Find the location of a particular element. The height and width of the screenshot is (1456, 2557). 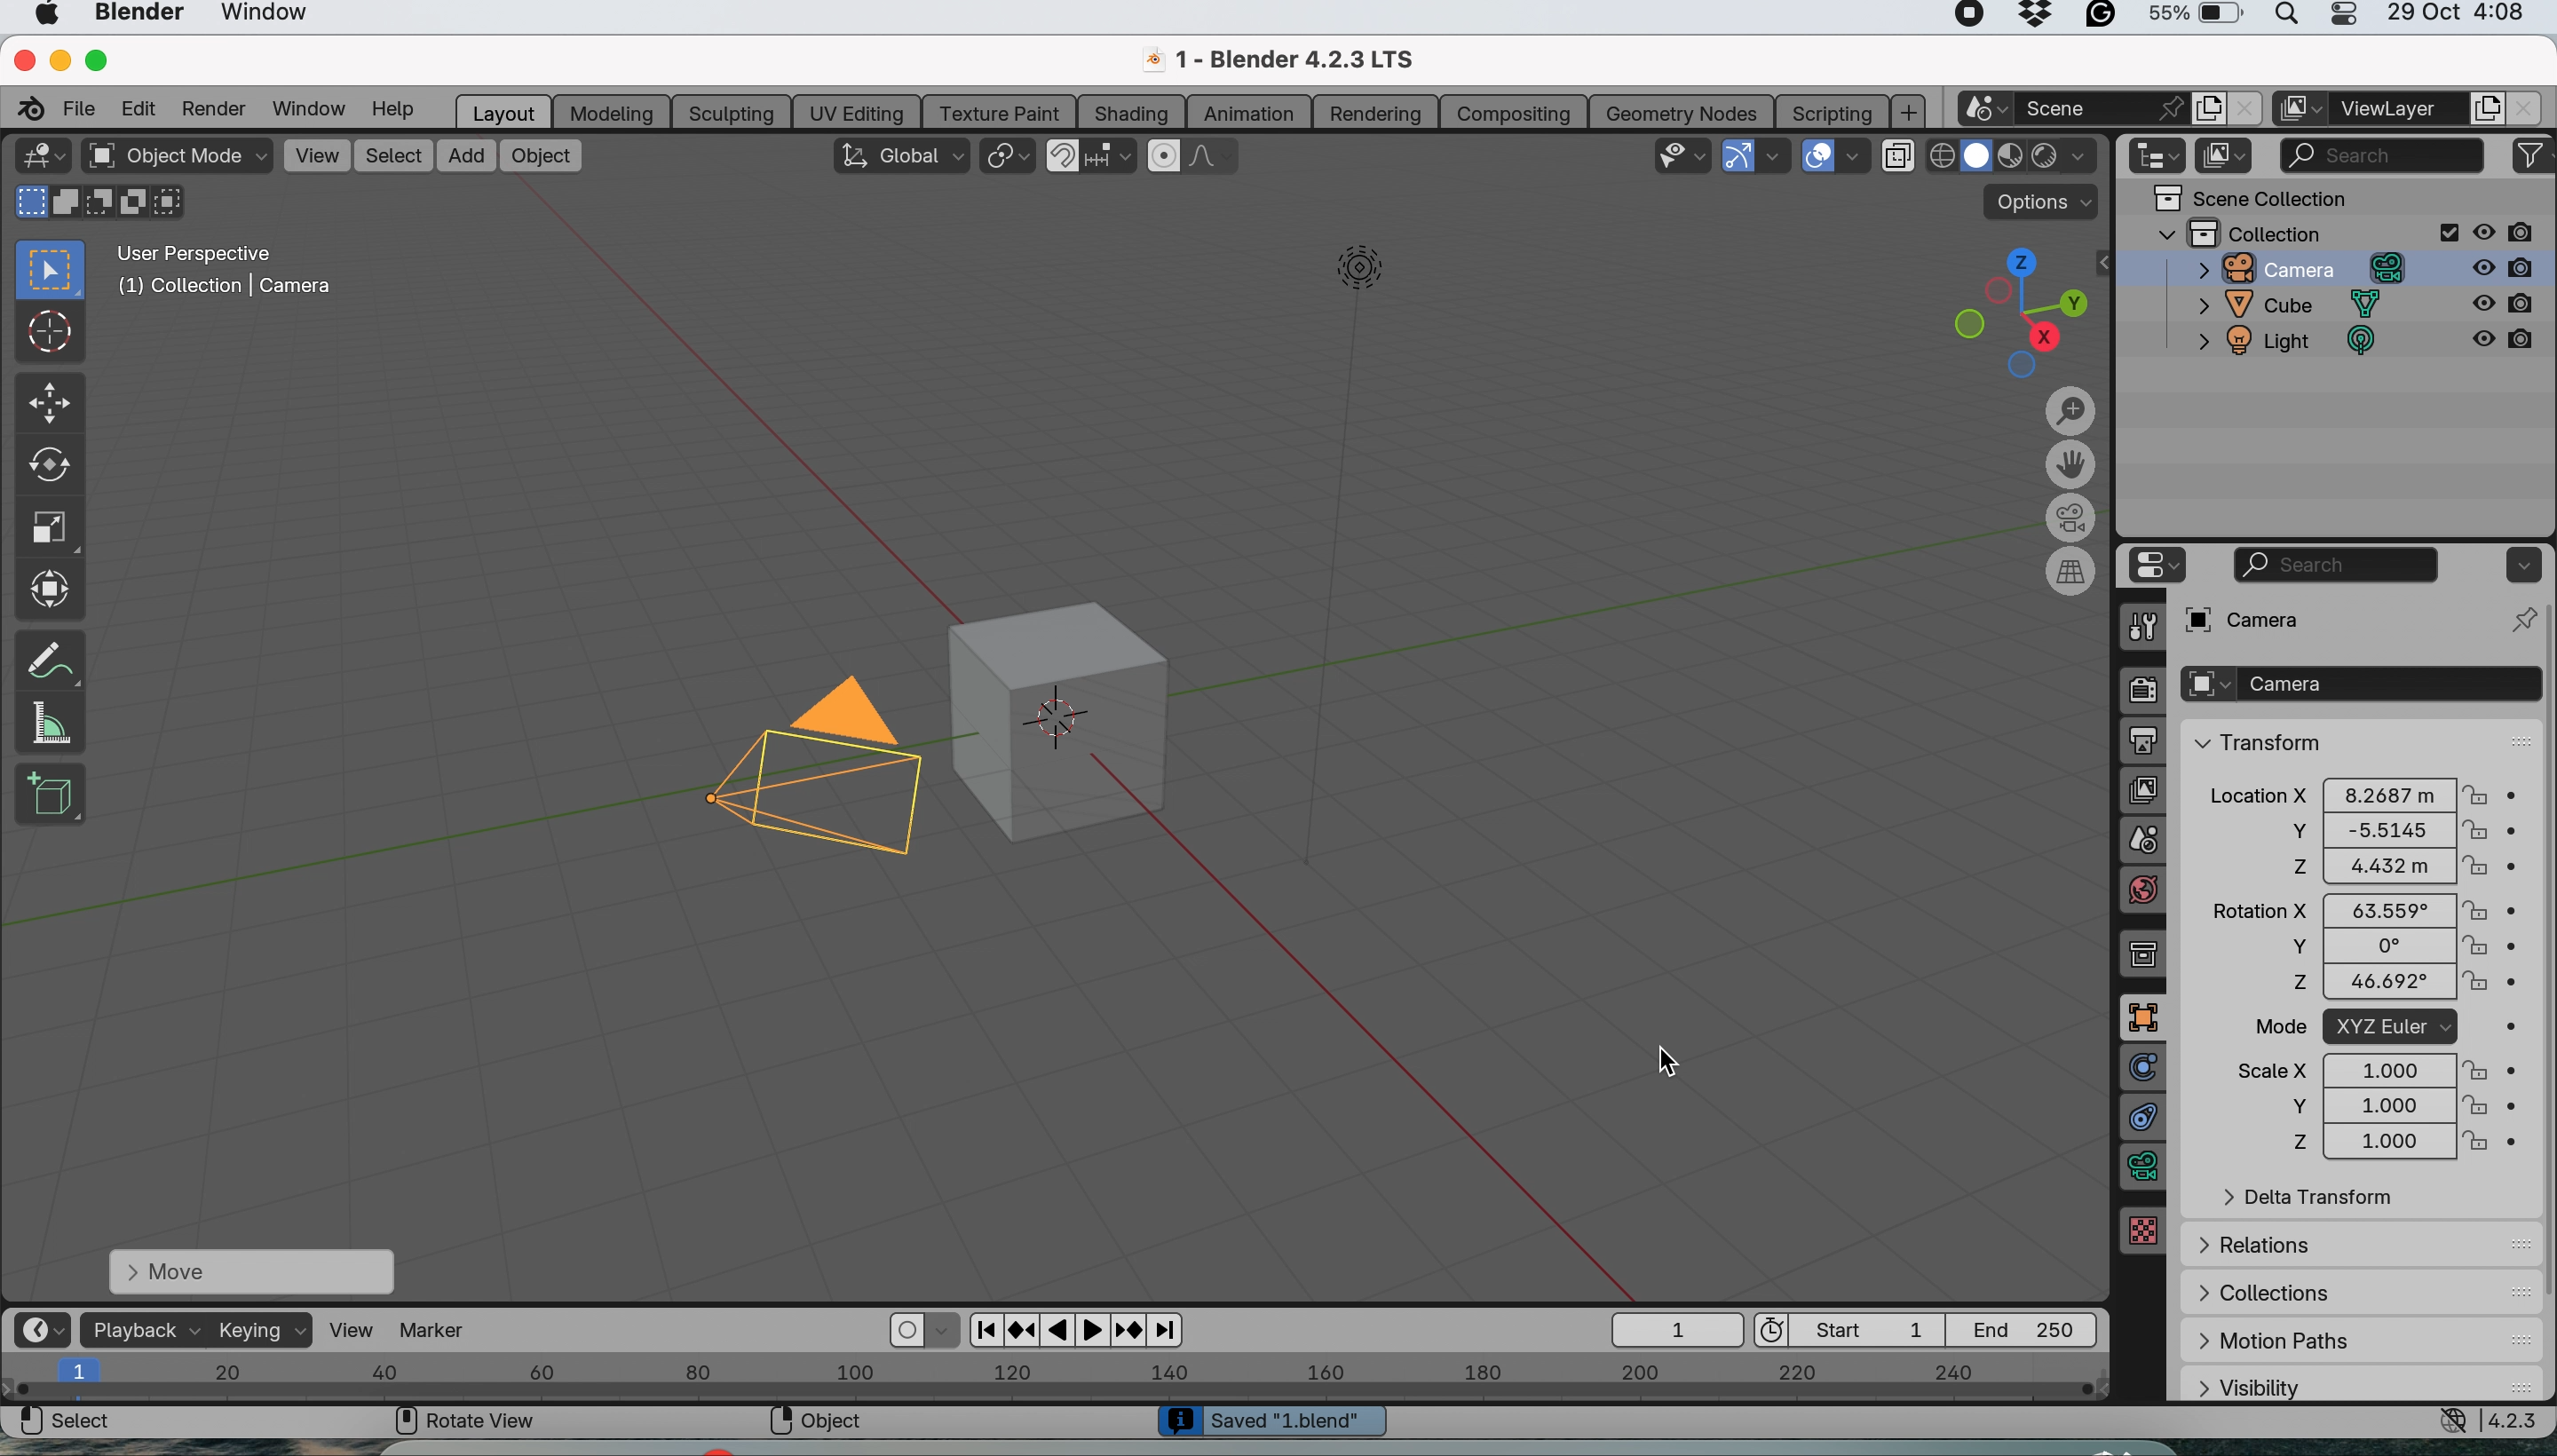

auto keying is located at coordinates (902, 1330).